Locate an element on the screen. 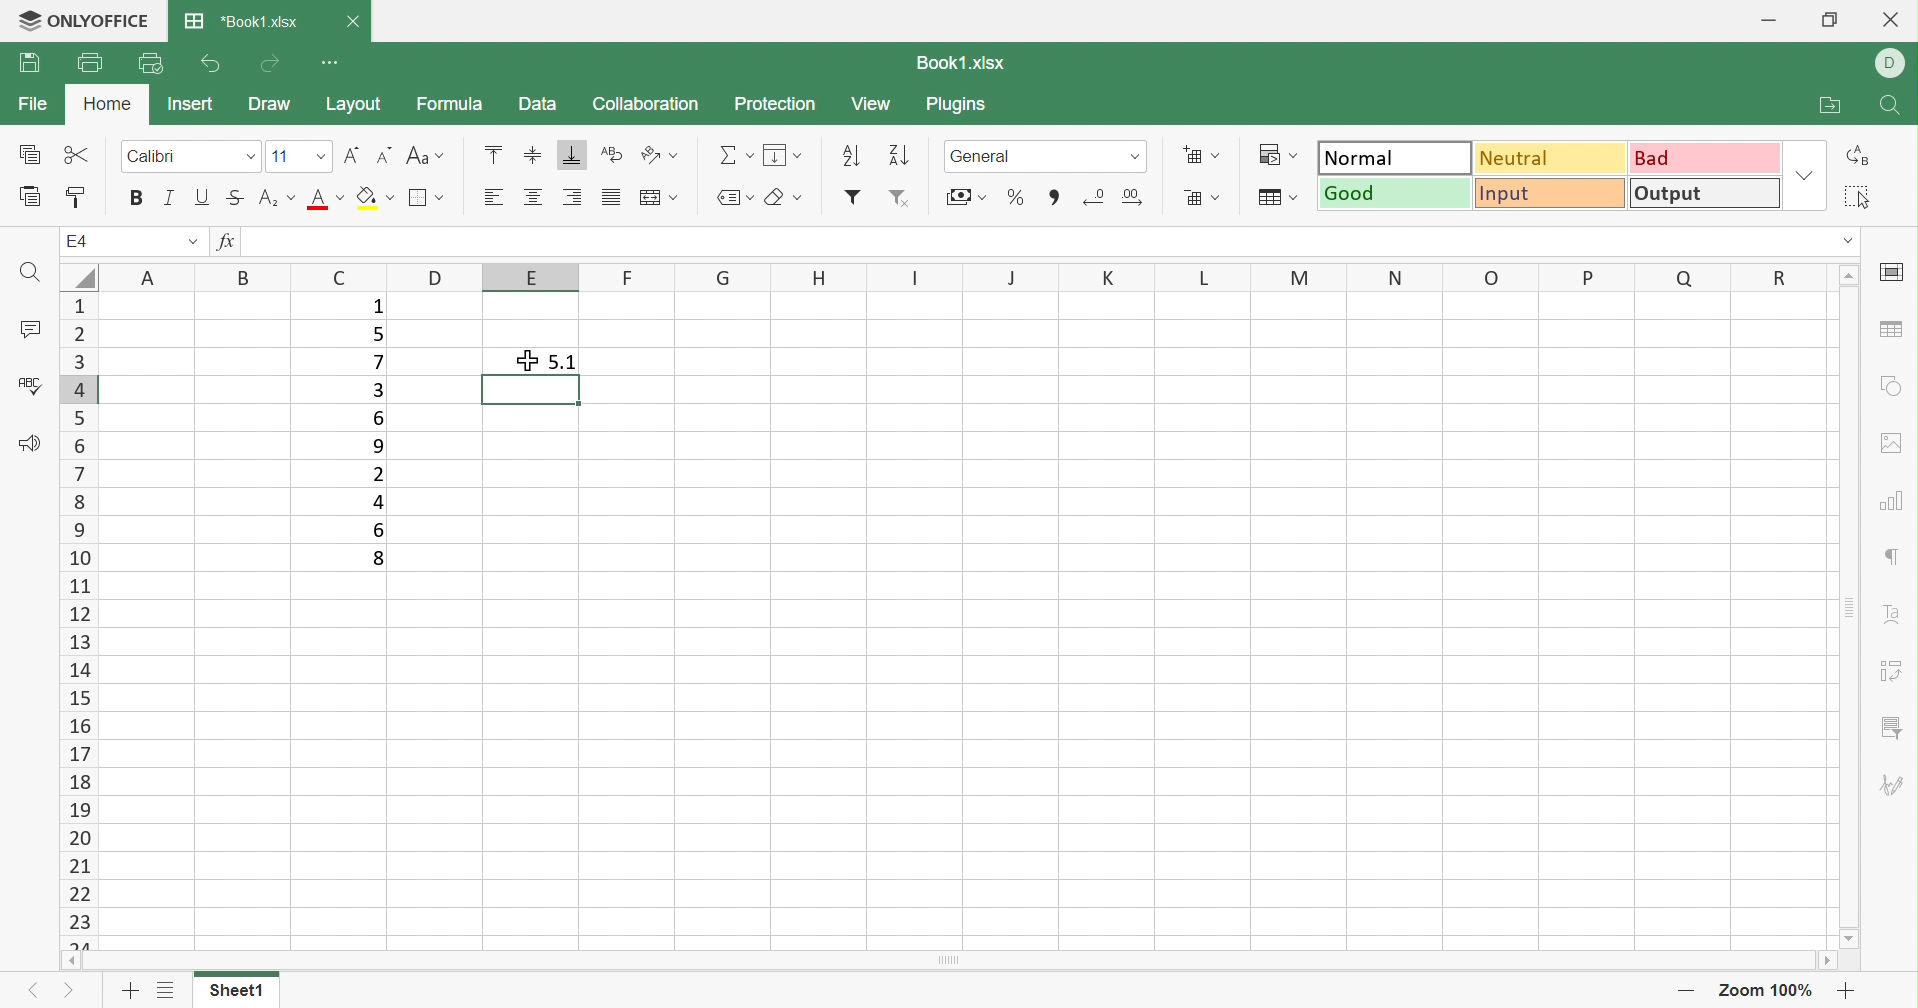  View is located at coordinates (871, 105).